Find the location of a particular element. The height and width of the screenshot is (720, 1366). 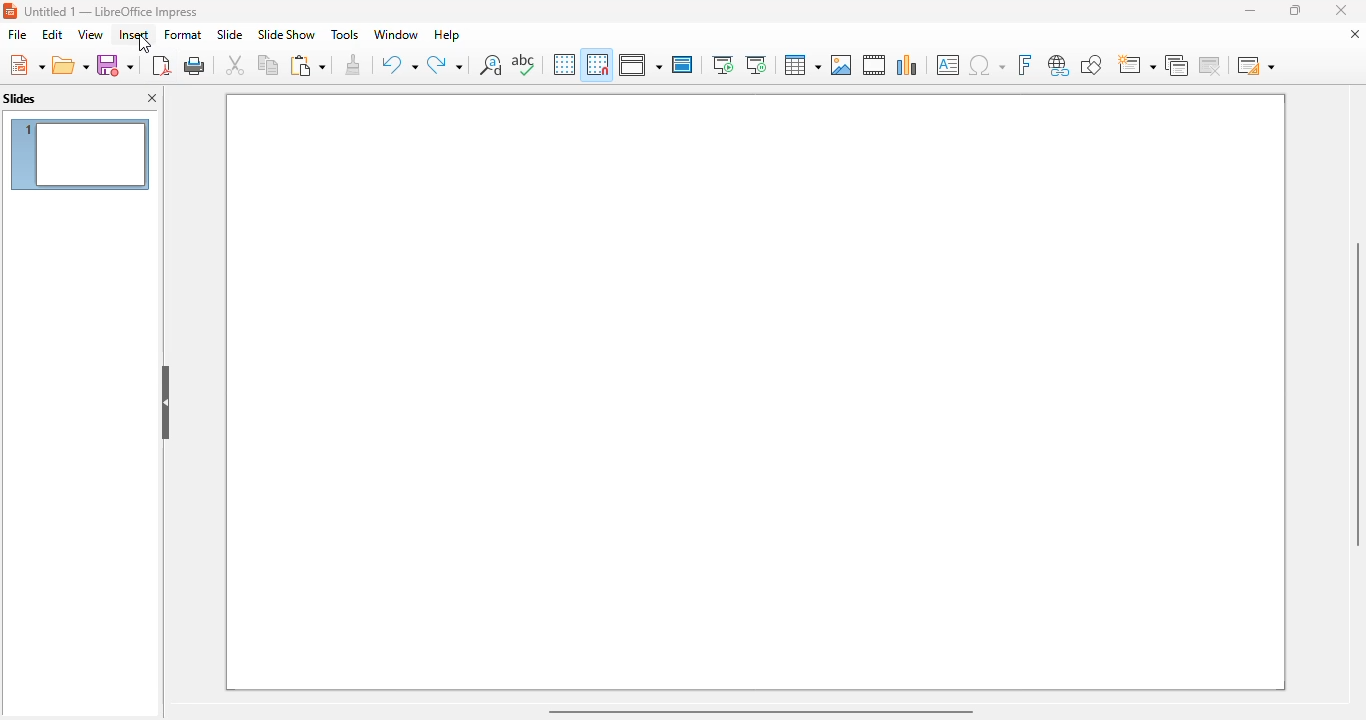

delete slide is located at coordinates (1213, 65).